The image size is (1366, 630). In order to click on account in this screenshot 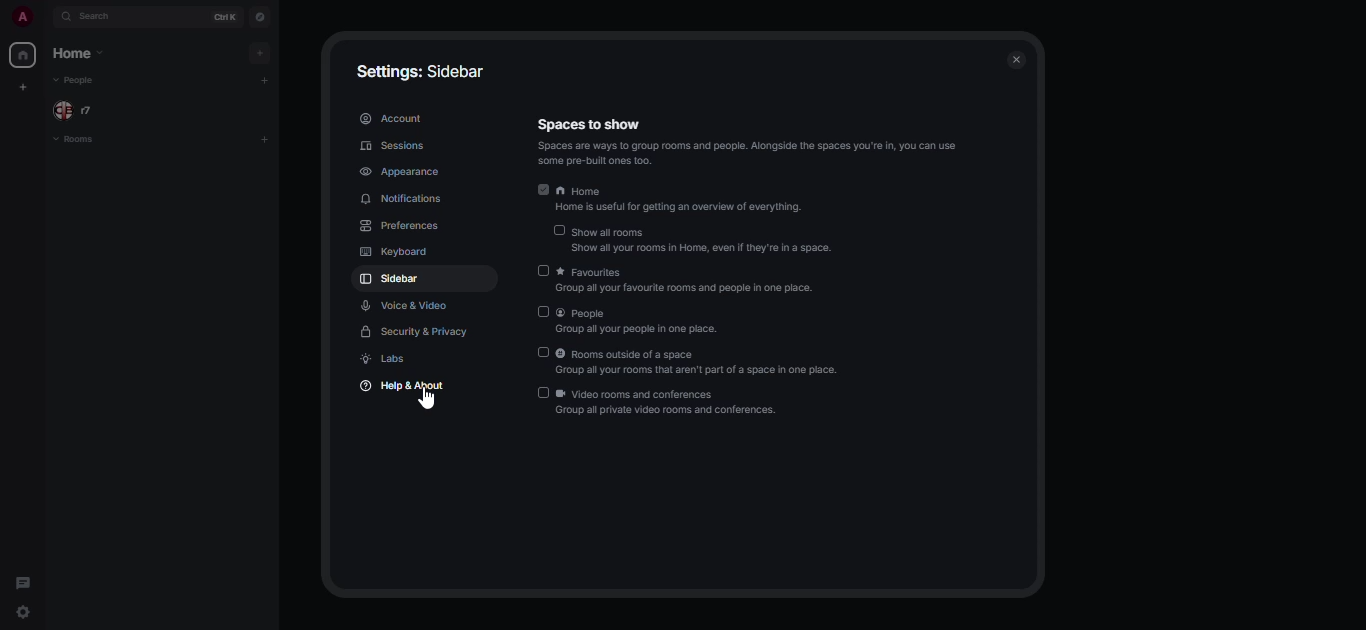, I will do `click(391, 118)`.